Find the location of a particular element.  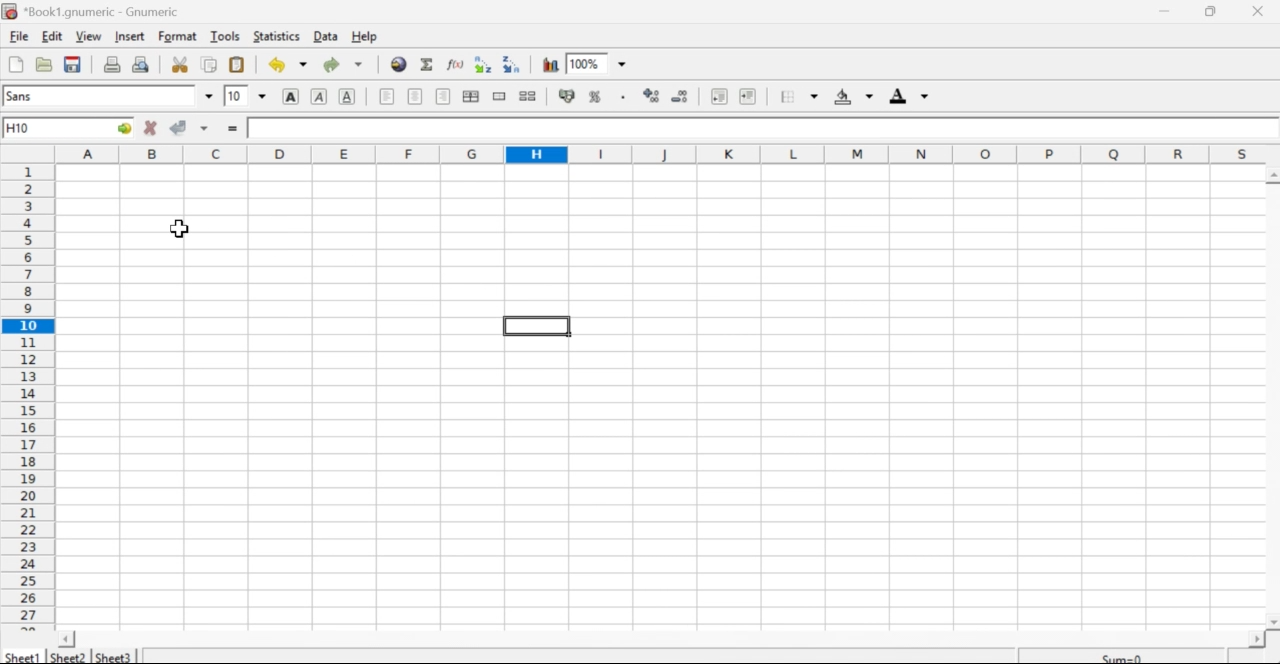

Icon is located at coordinates (650, 95).